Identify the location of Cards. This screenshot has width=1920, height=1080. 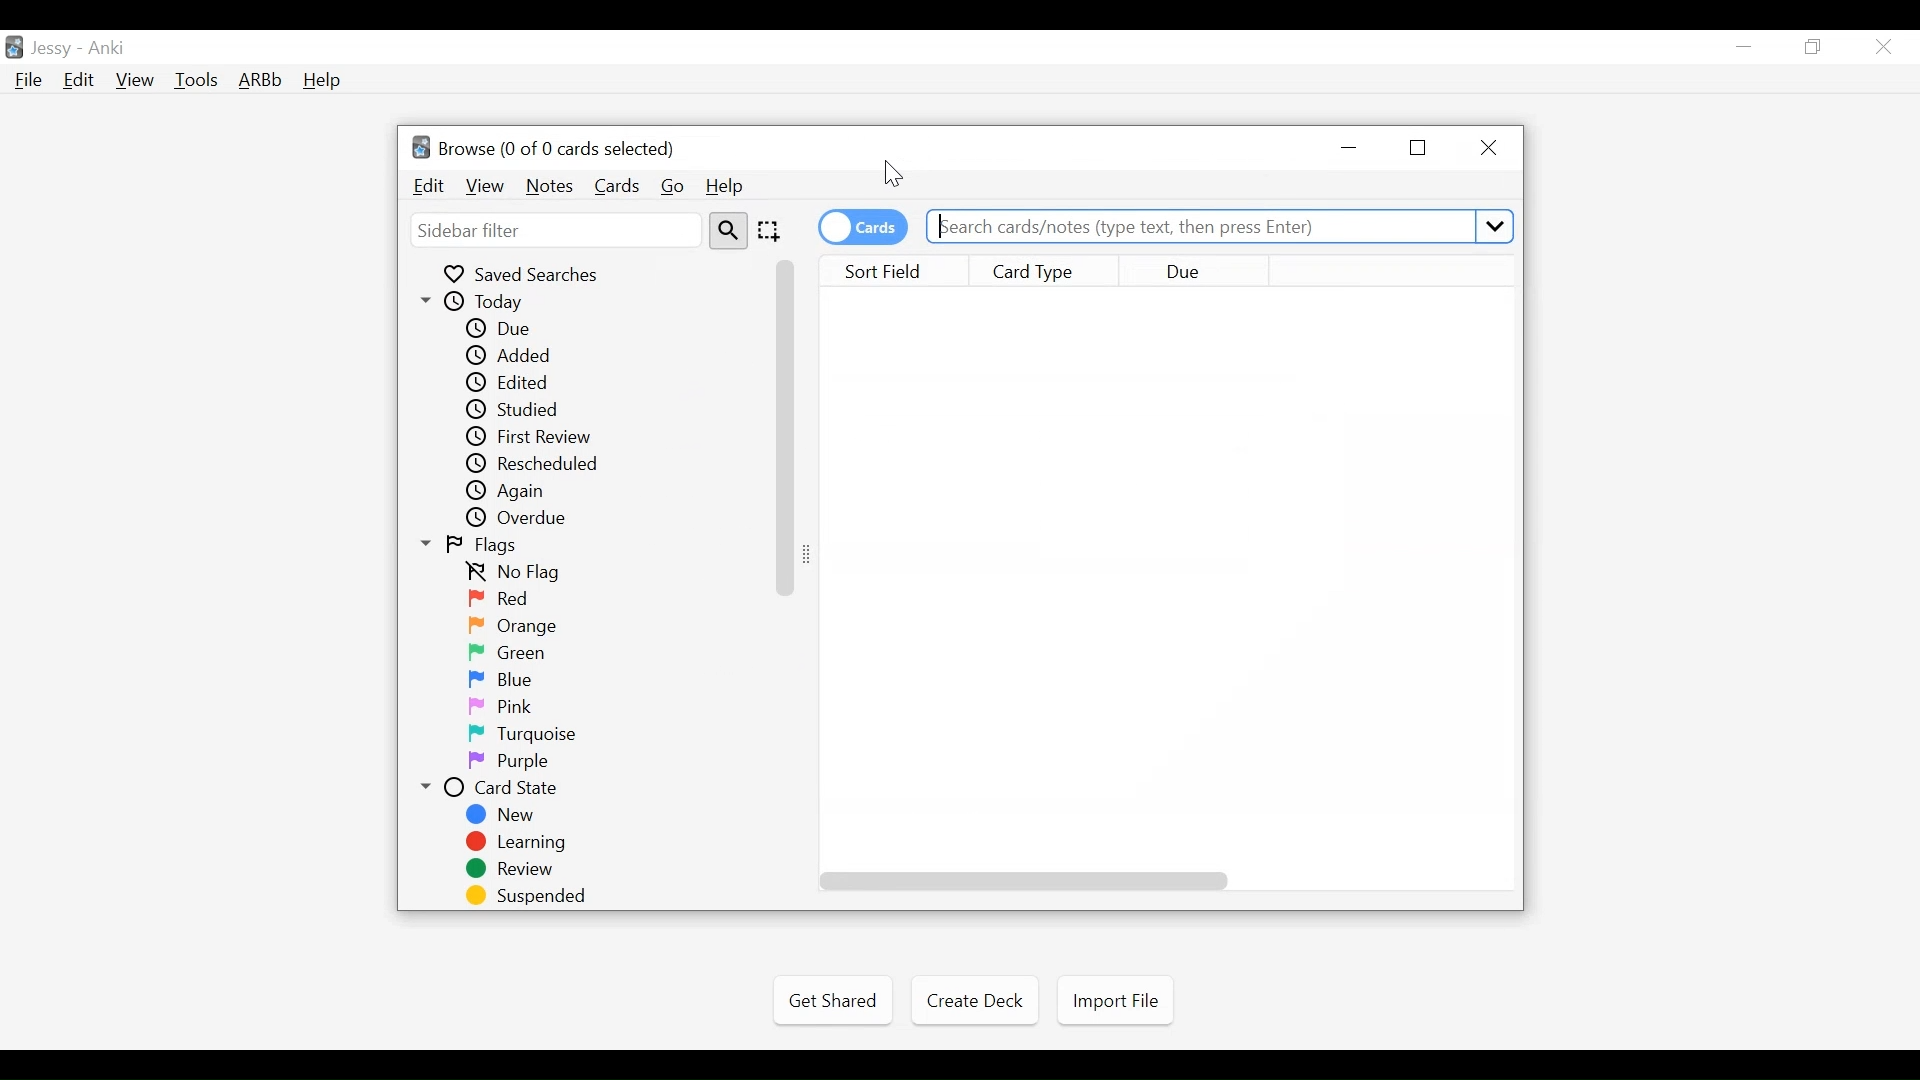
(615, 185).